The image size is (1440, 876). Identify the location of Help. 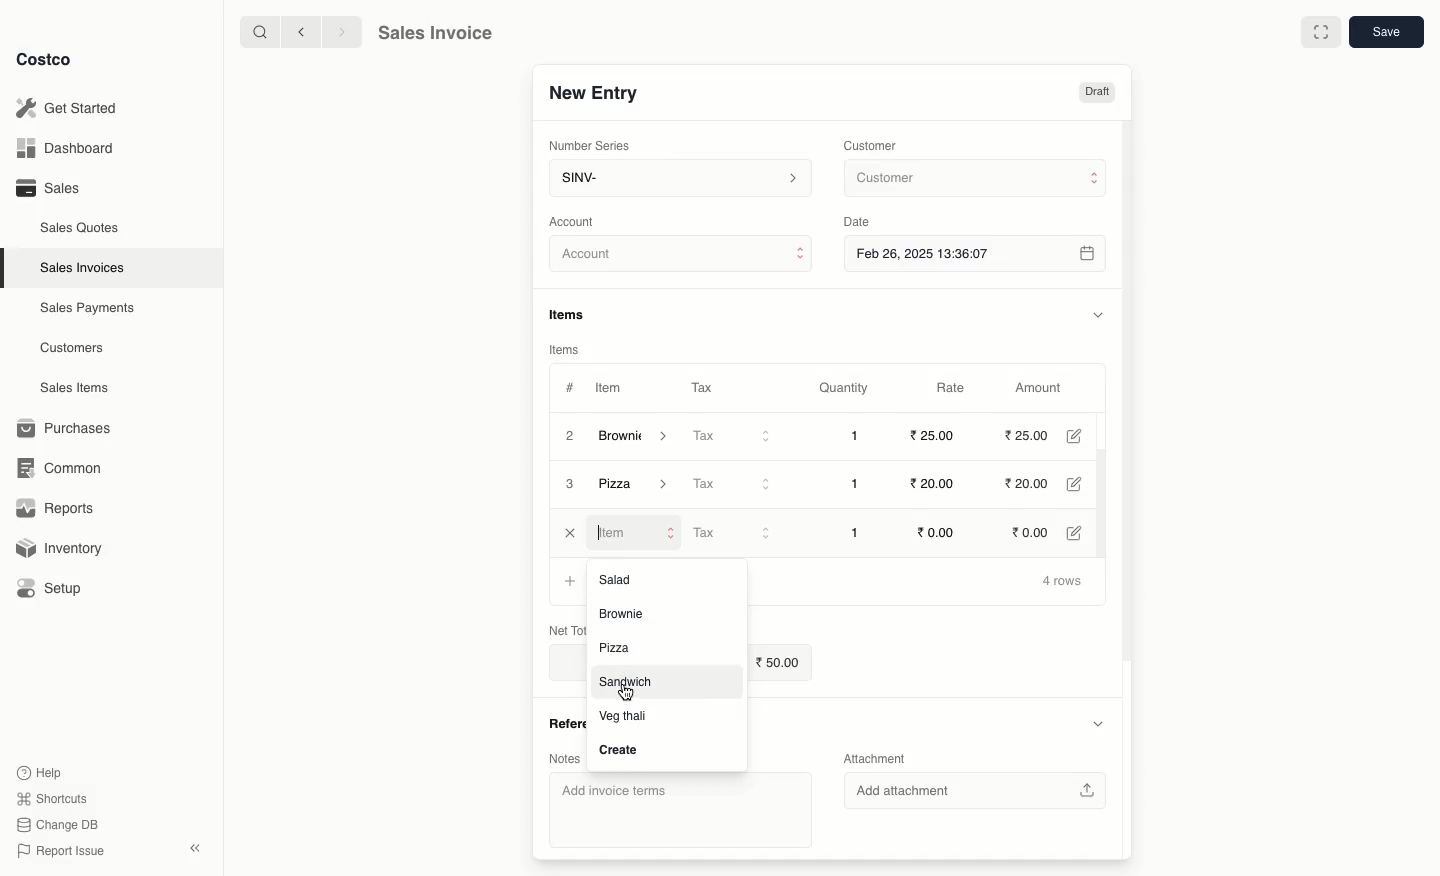
(41, 771).